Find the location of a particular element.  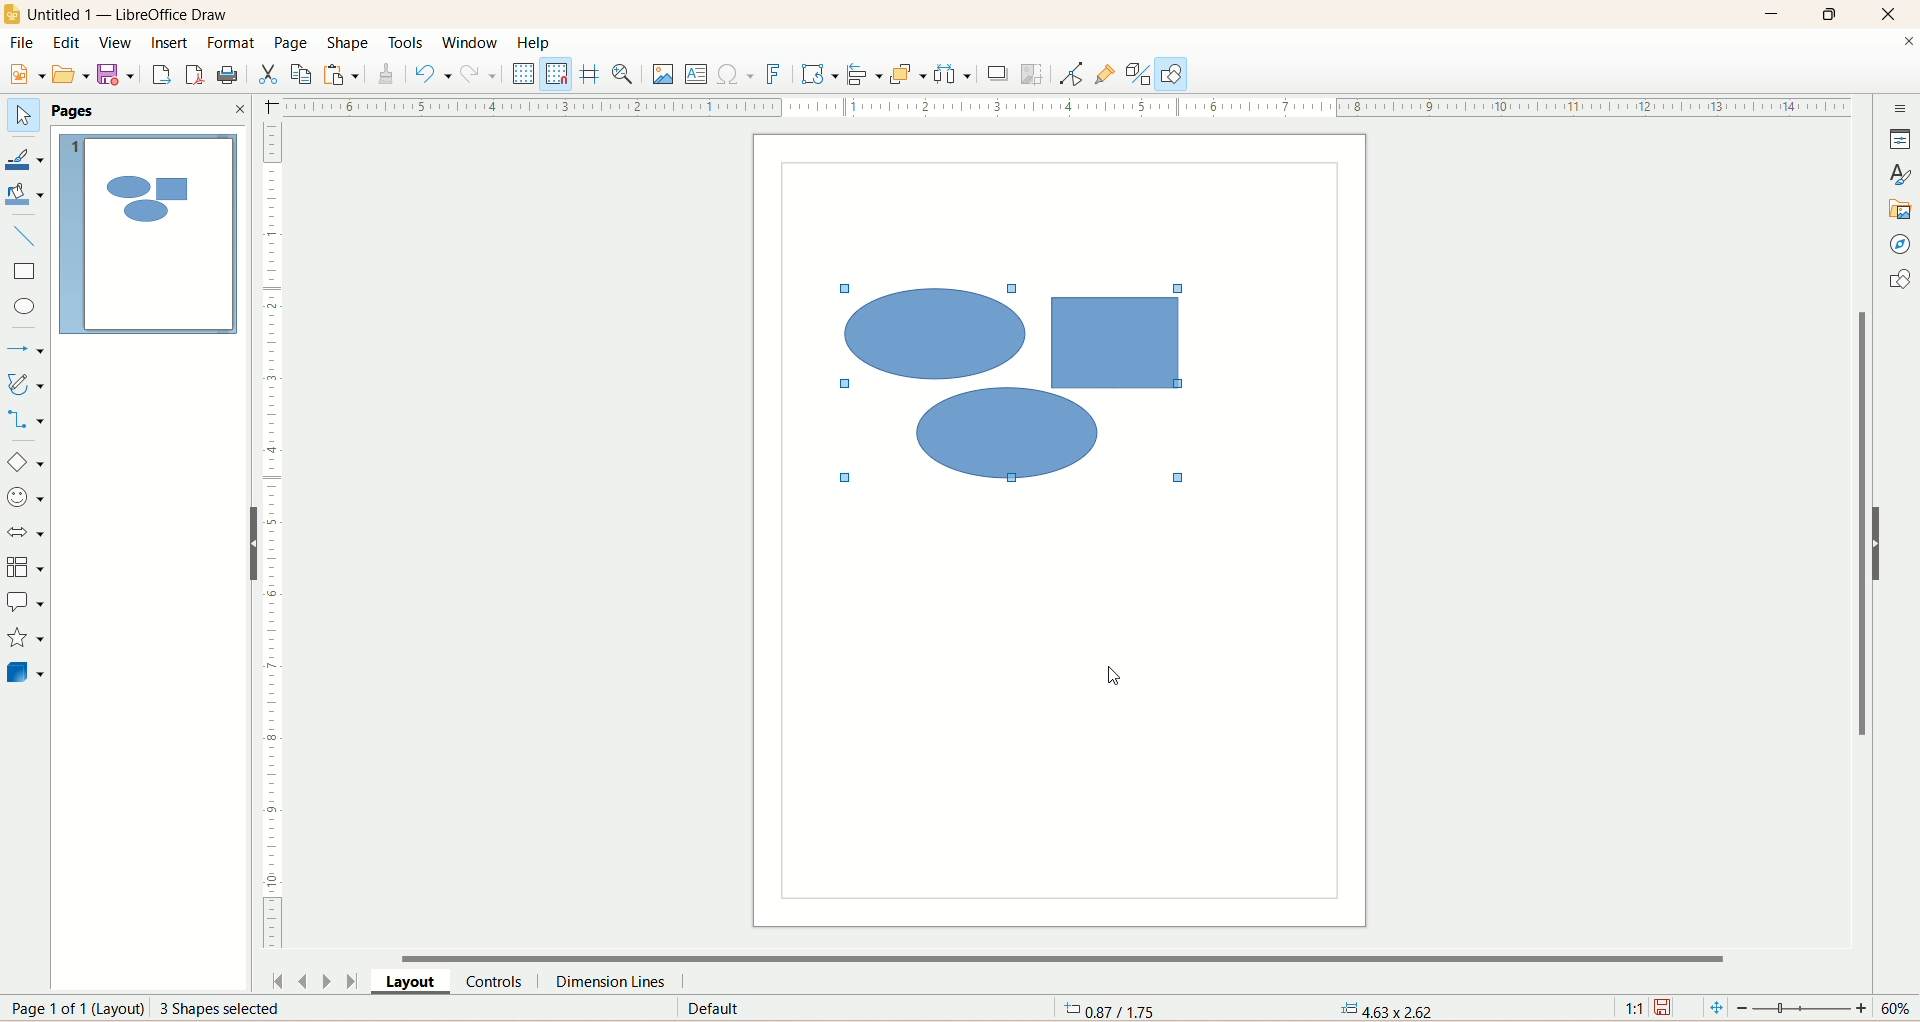

window is located at coordinates (470, 44).